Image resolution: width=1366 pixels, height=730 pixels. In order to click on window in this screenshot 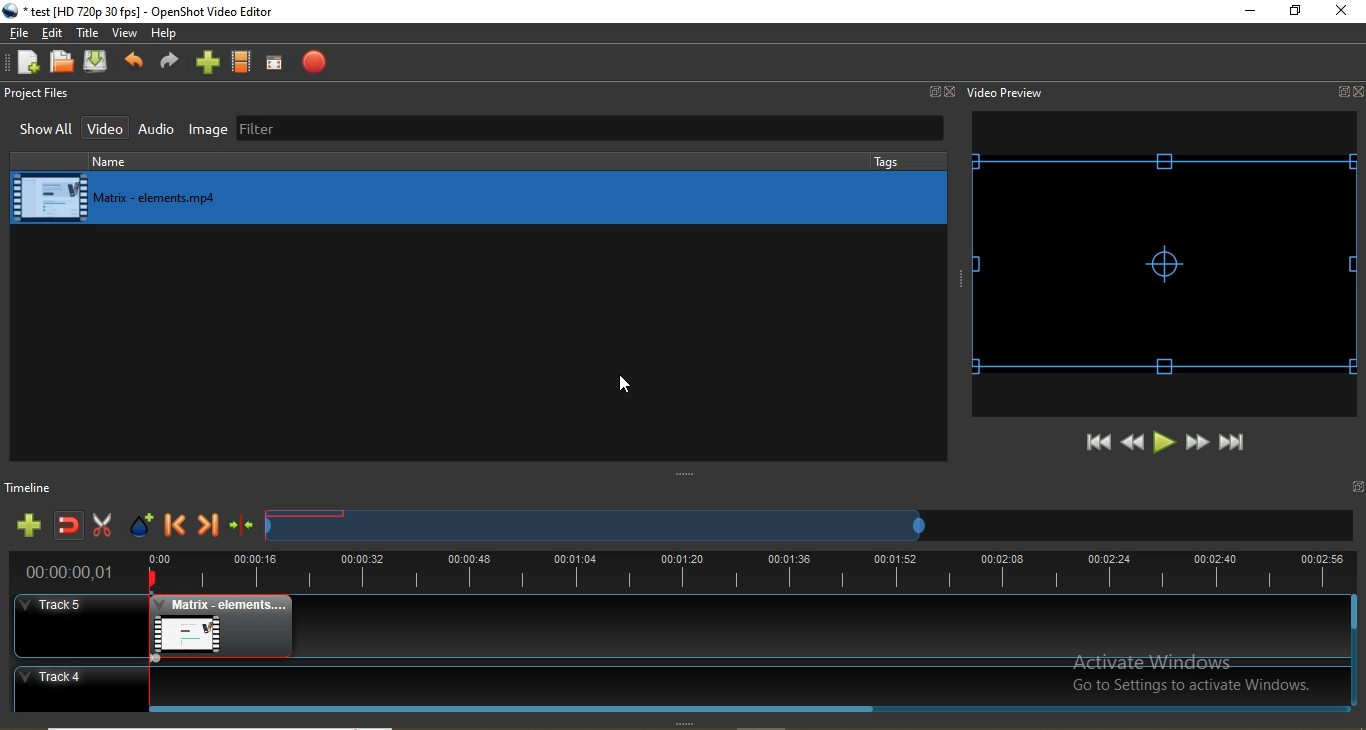, I will do `click(1357, 487)`.